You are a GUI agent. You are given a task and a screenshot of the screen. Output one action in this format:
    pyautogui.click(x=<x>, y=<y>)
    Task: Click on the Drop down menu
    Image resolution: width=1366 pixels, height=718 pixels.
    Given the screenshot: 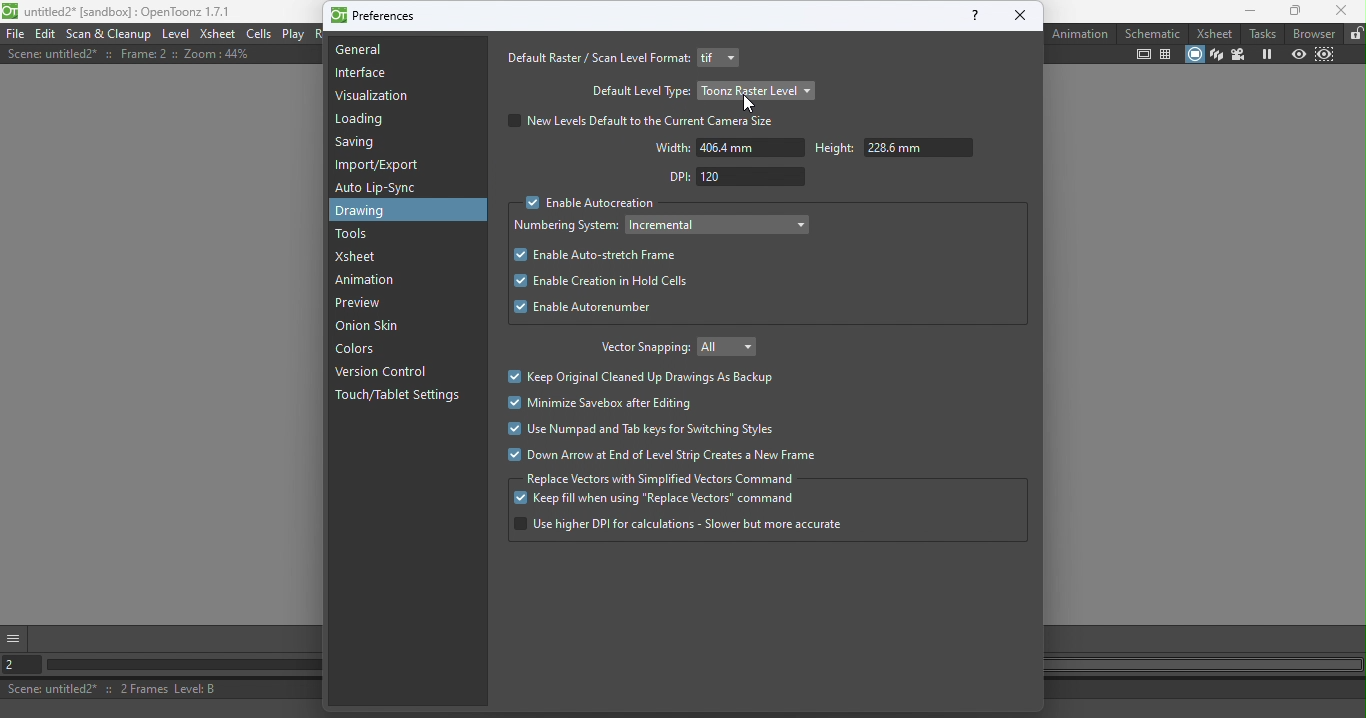 What is the action you would take?
    pyautogui.click(x=758, y=89)
    